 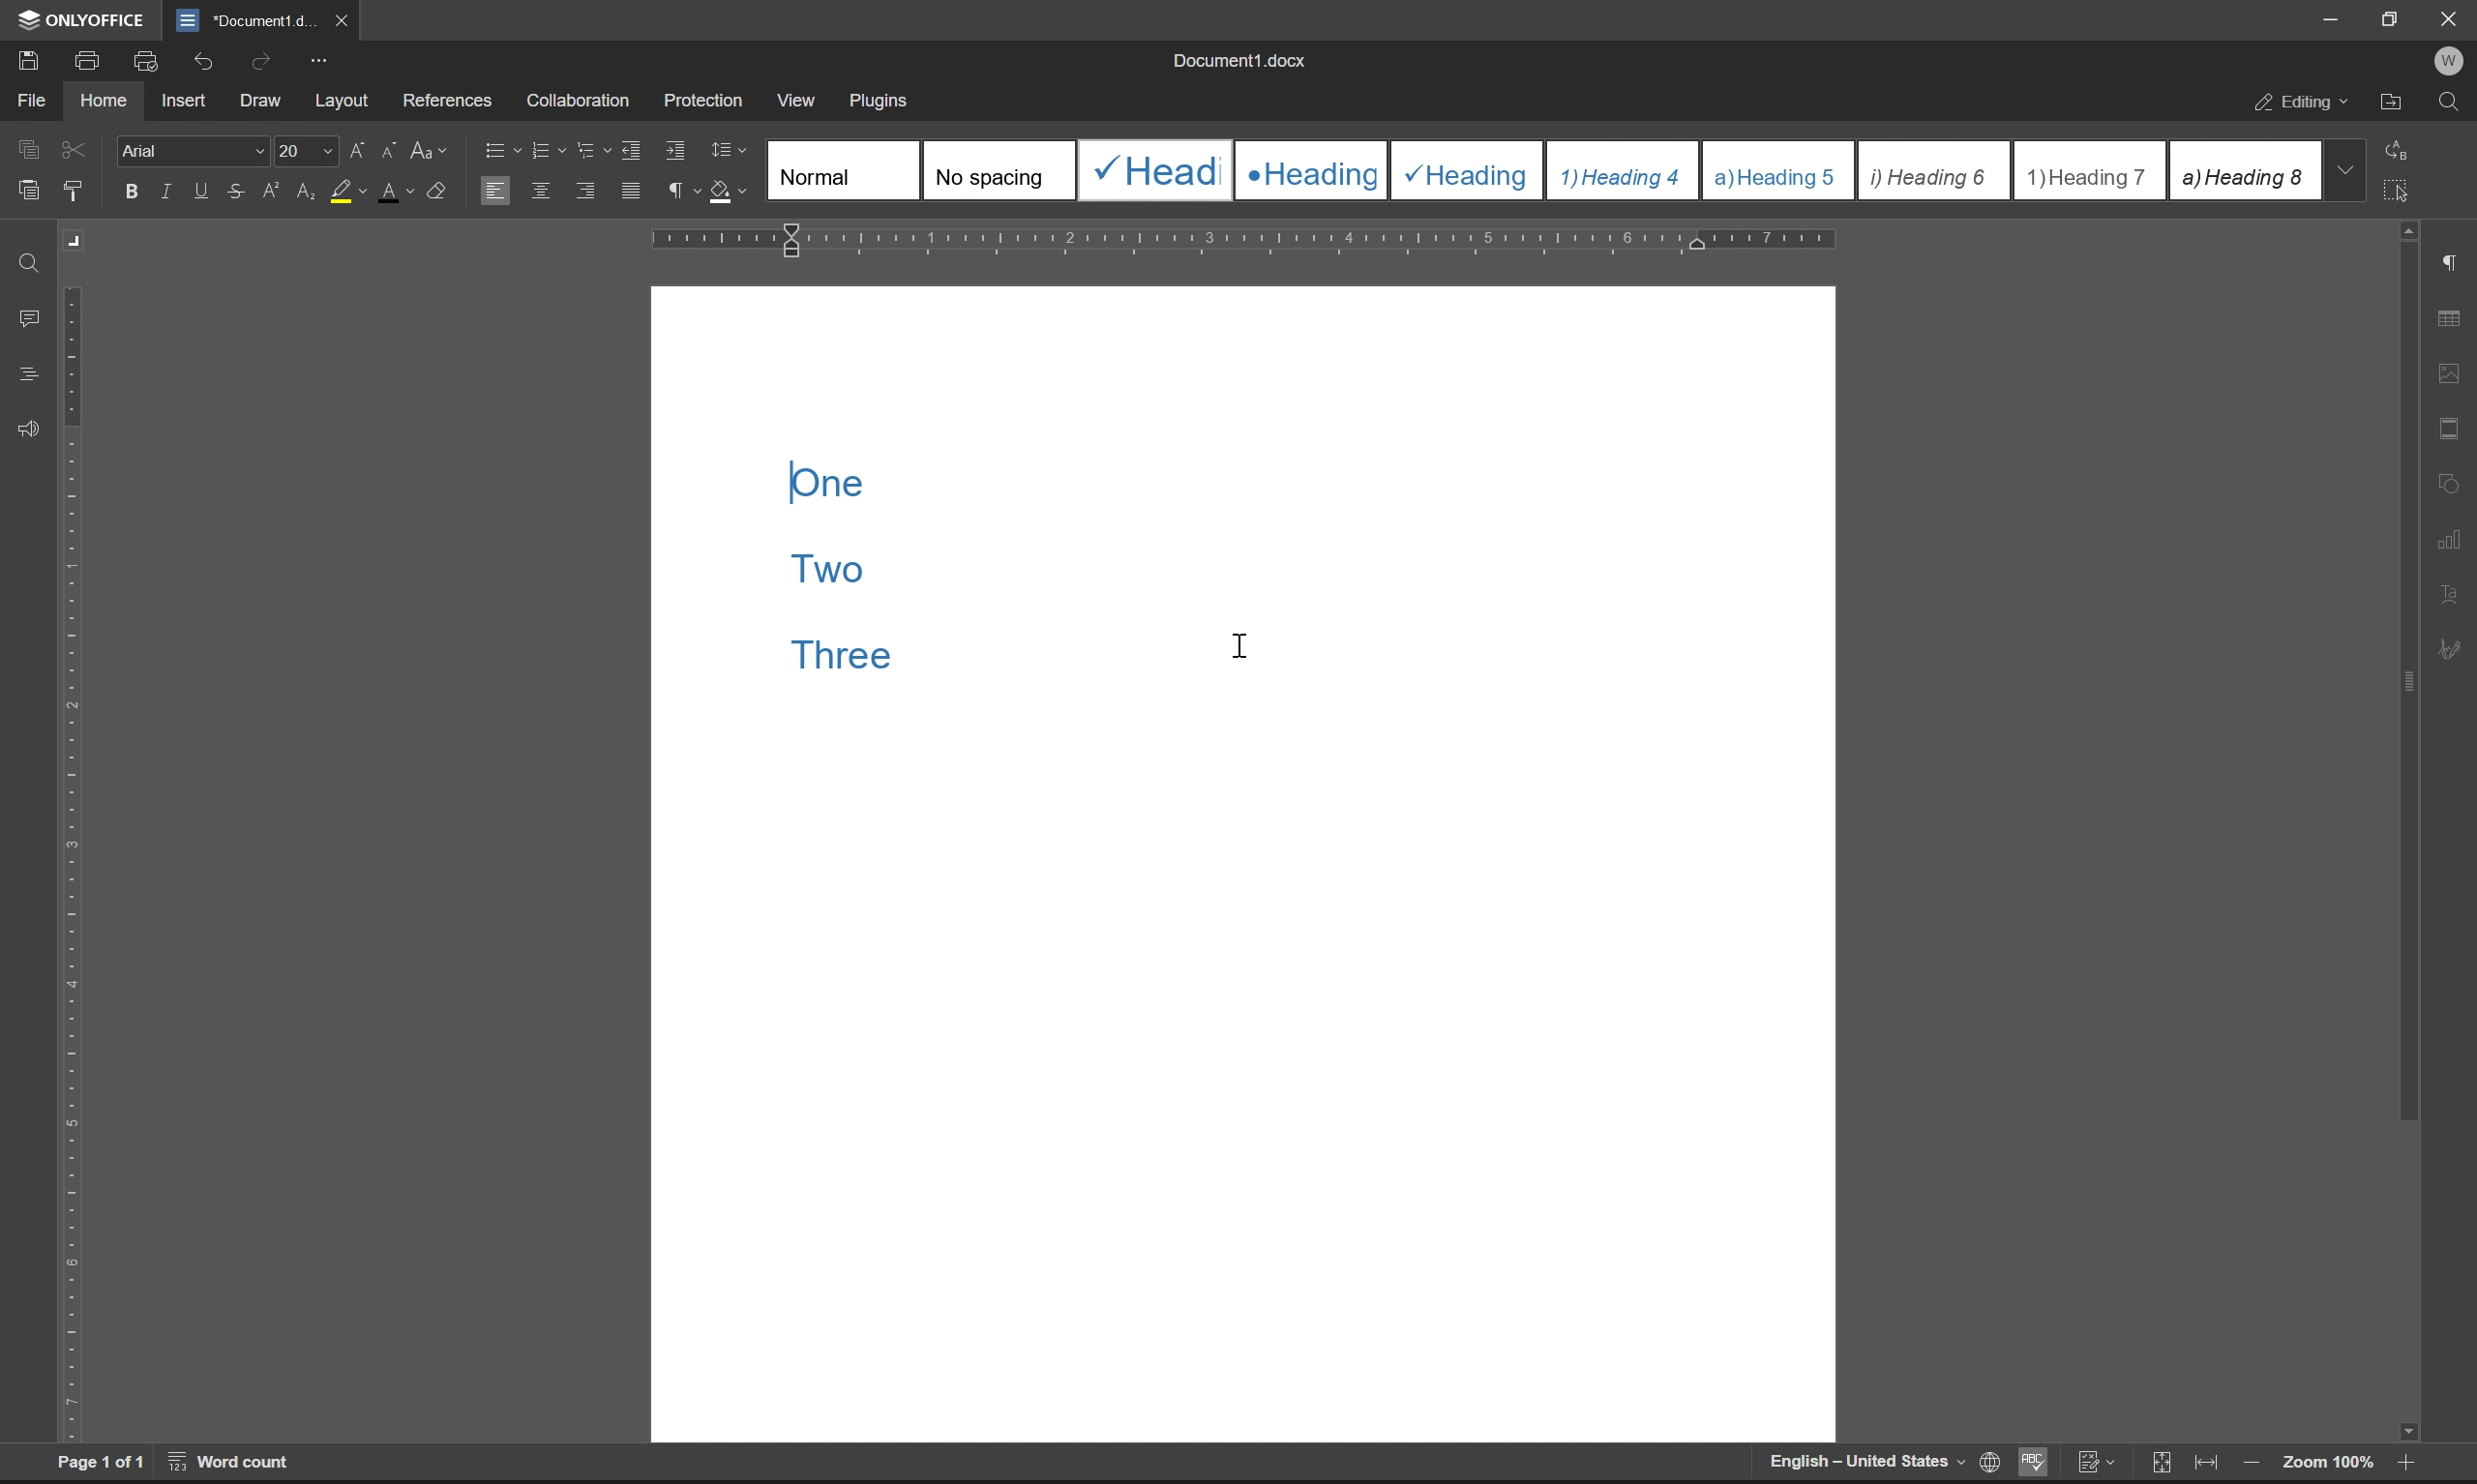 I want to click on protection, so click(x=706, y=99).